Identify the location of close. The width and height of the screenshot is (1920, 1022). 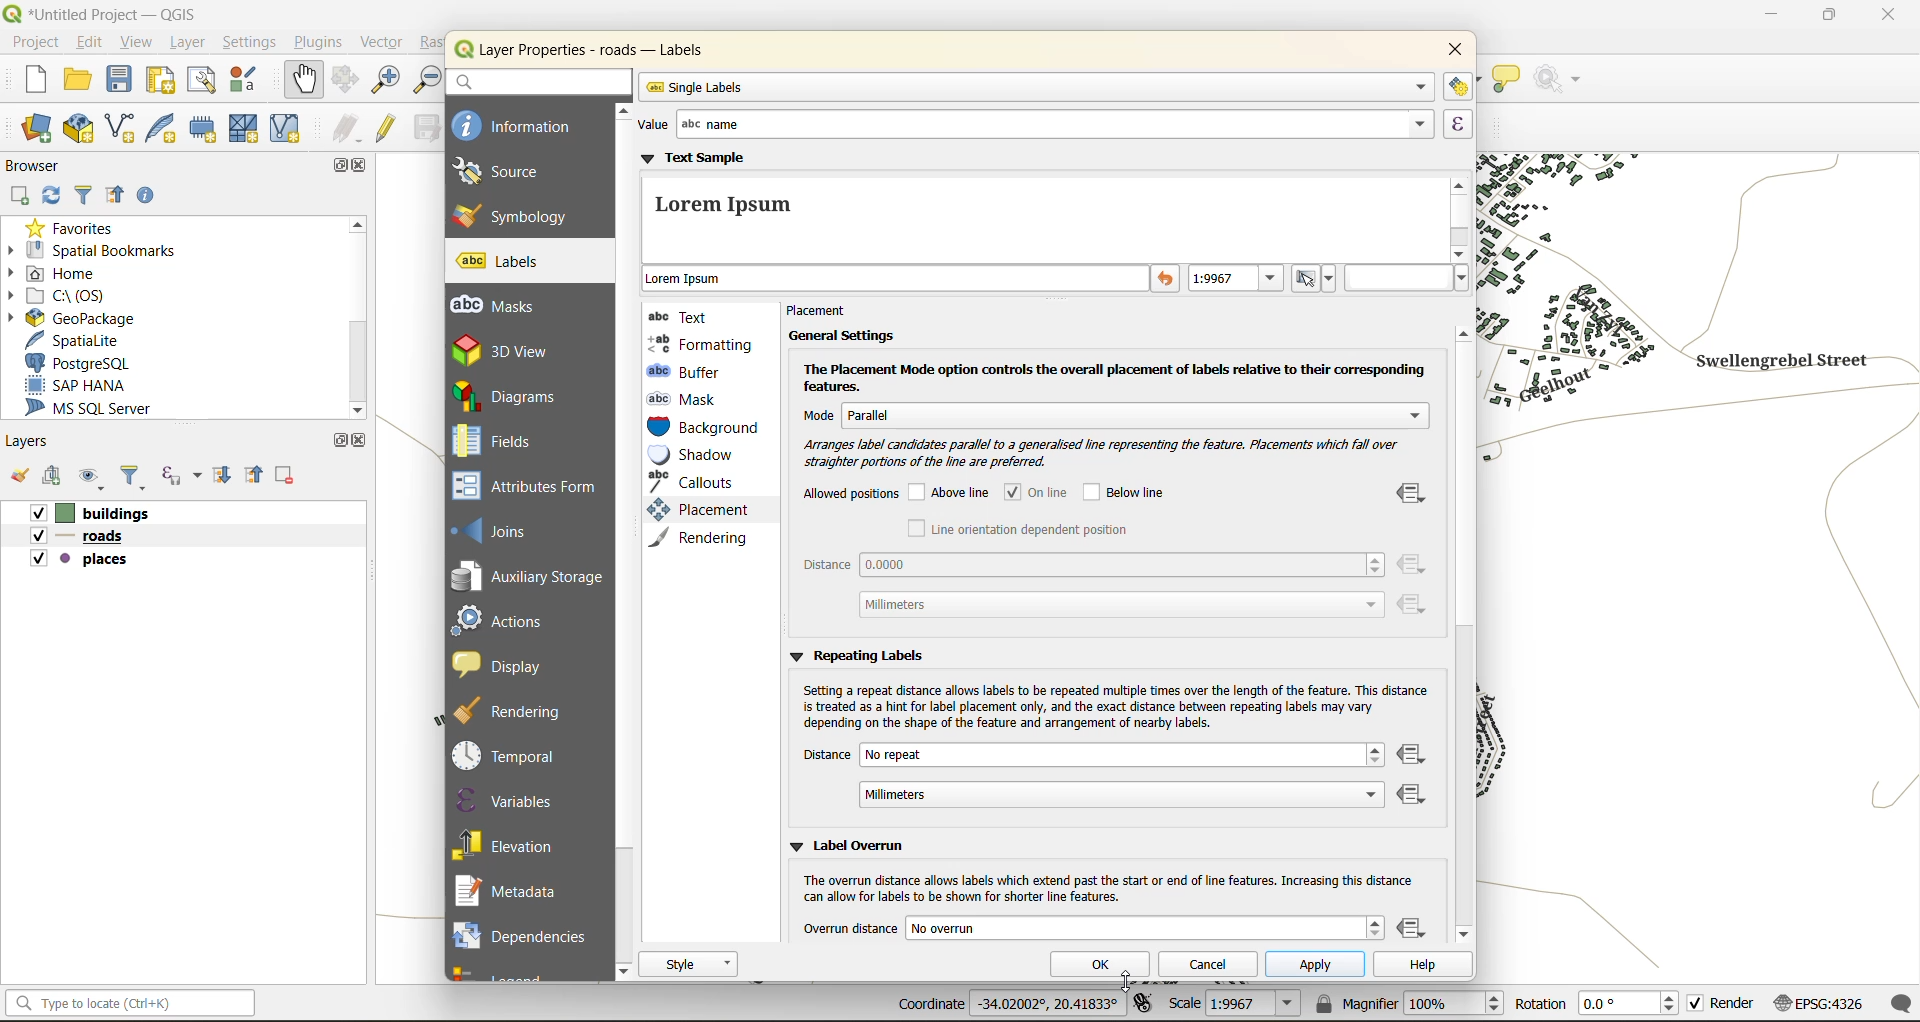
(1883, 17).